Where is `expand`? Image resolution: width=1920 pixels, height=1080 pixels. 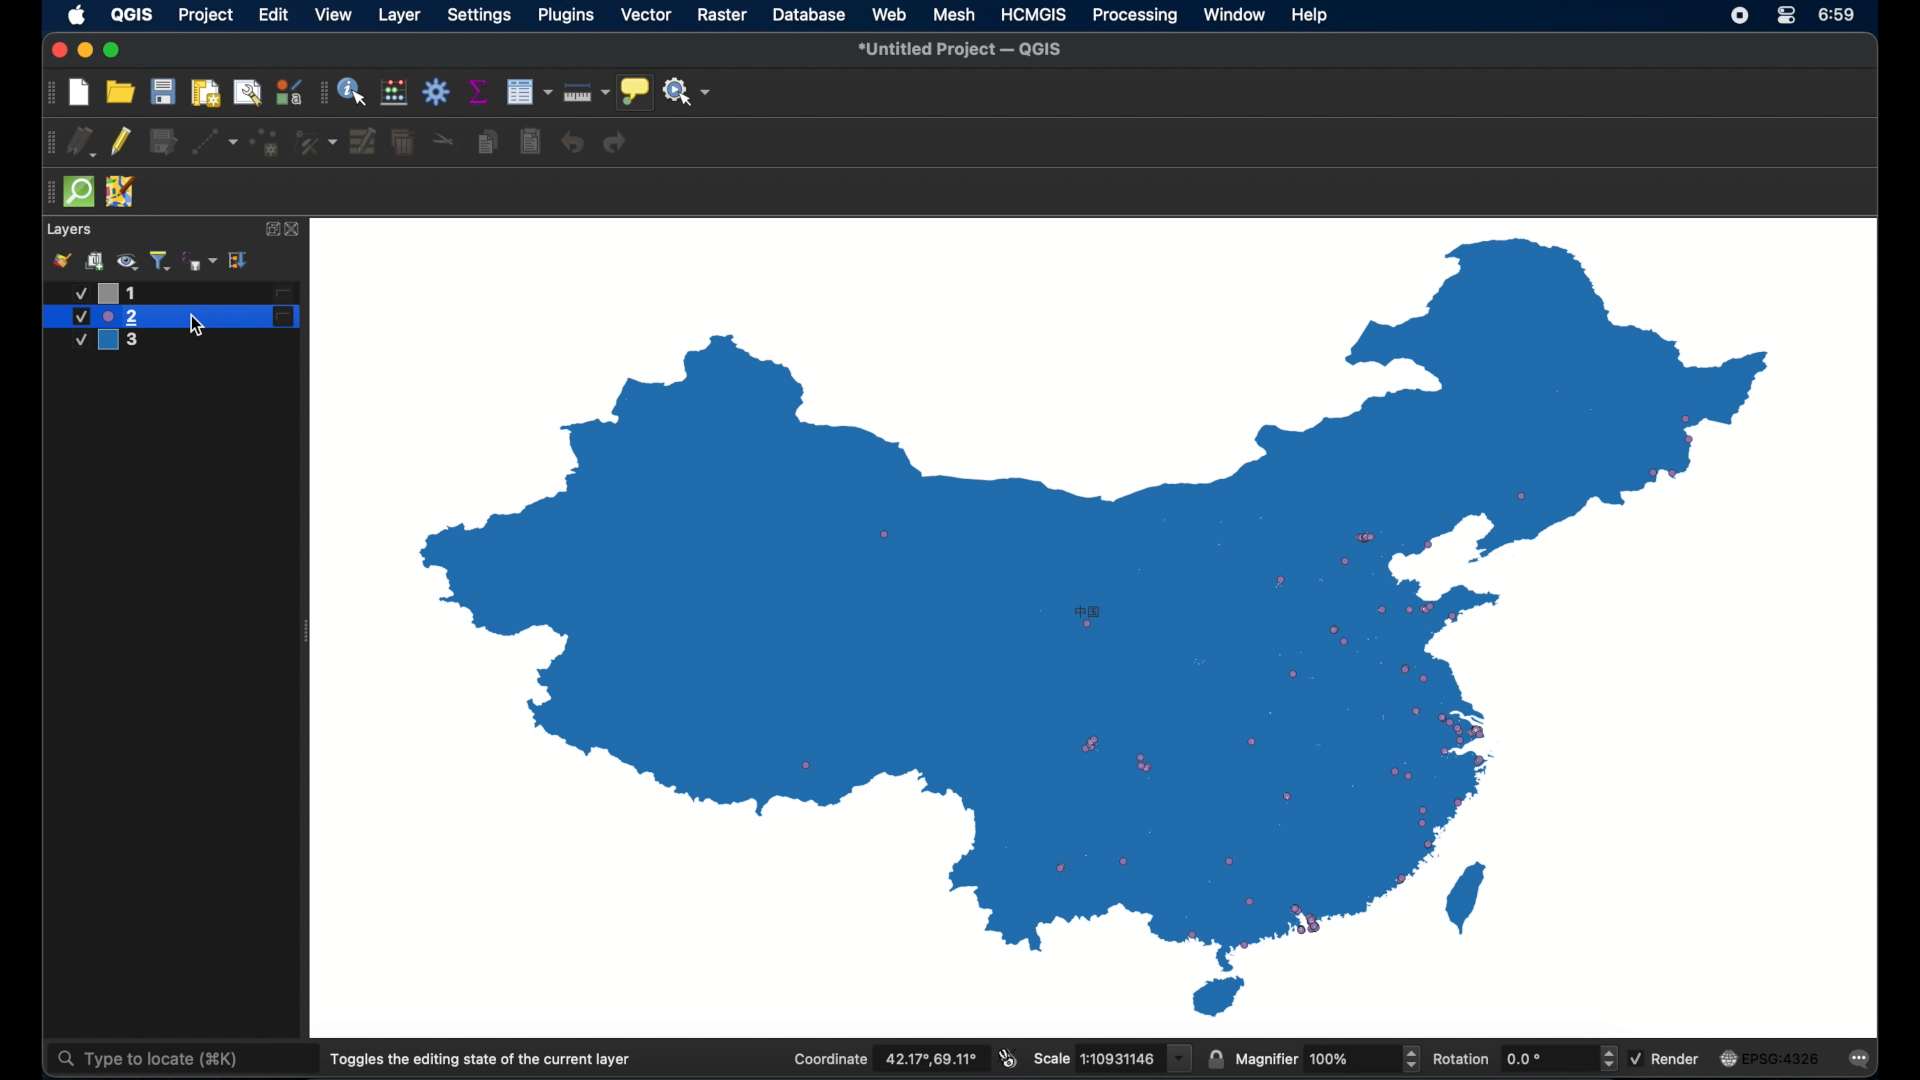 expand is located at coordinates (240, 261).